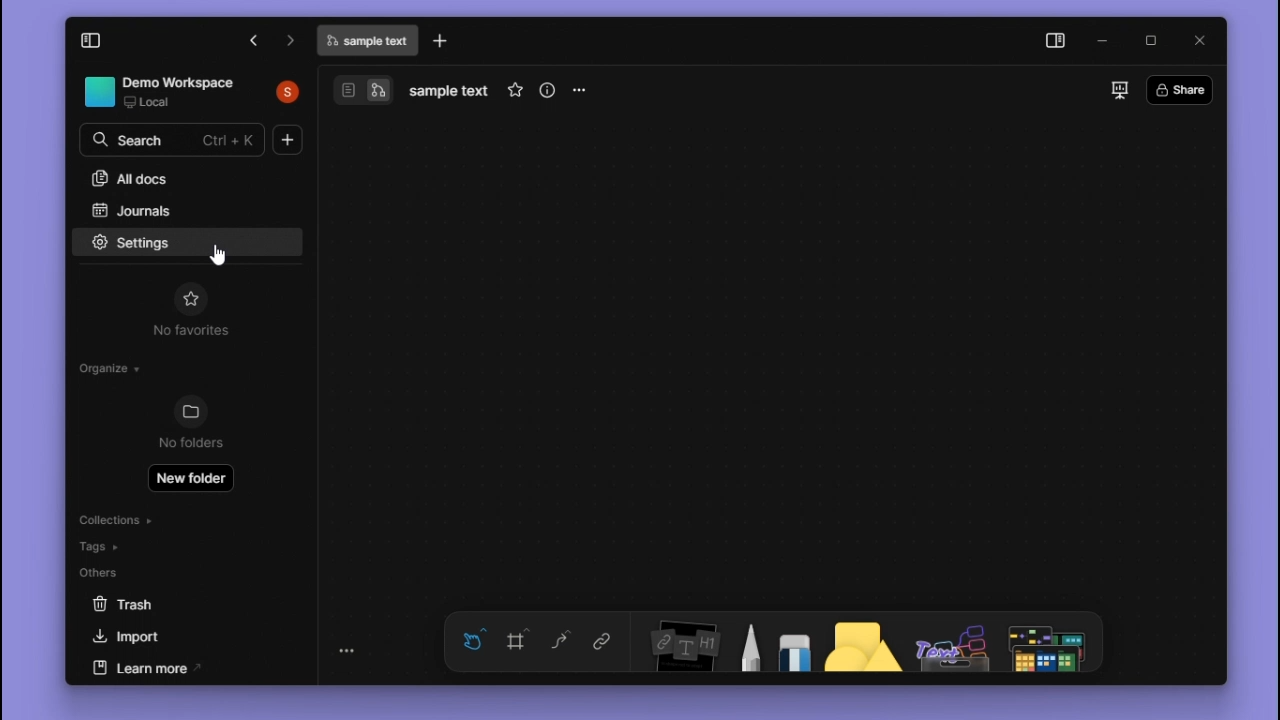  Describe the element at coordinates (852, 644) in the screenshot. I see `Shapes` at that location.